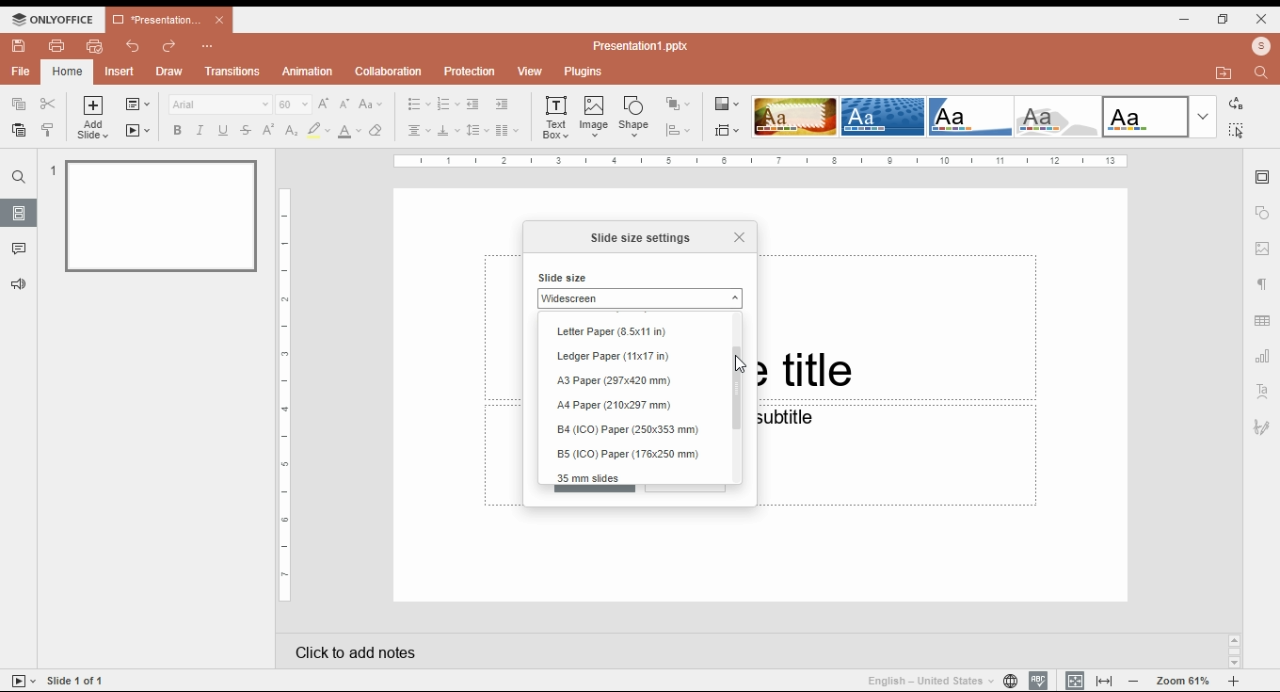 Image resolution: width=1280 pixels, height=692 pixels. I want to click on find, so click(1264, 71).